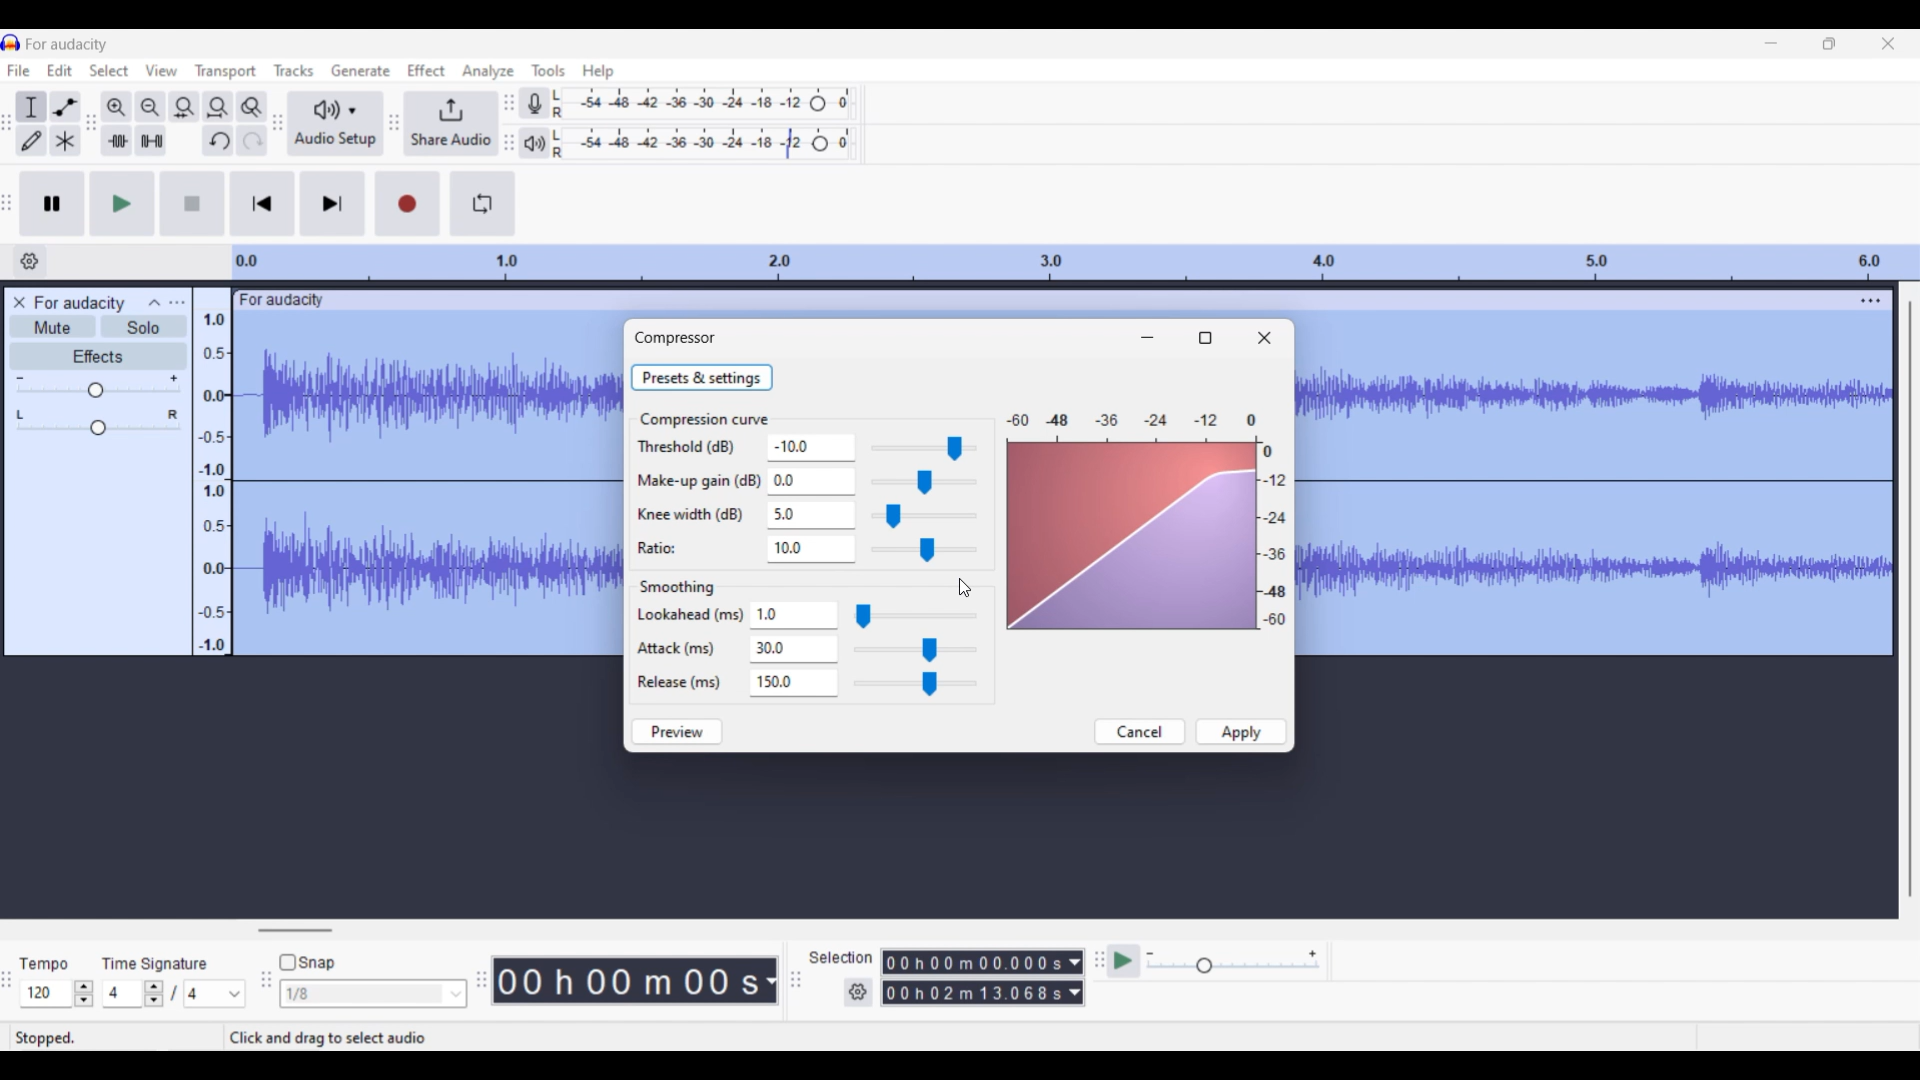 This screenshot has height=1080, width=1920. Describe the element at coordinates (1264, 338) in the screenshot. I see `Close` at that location.